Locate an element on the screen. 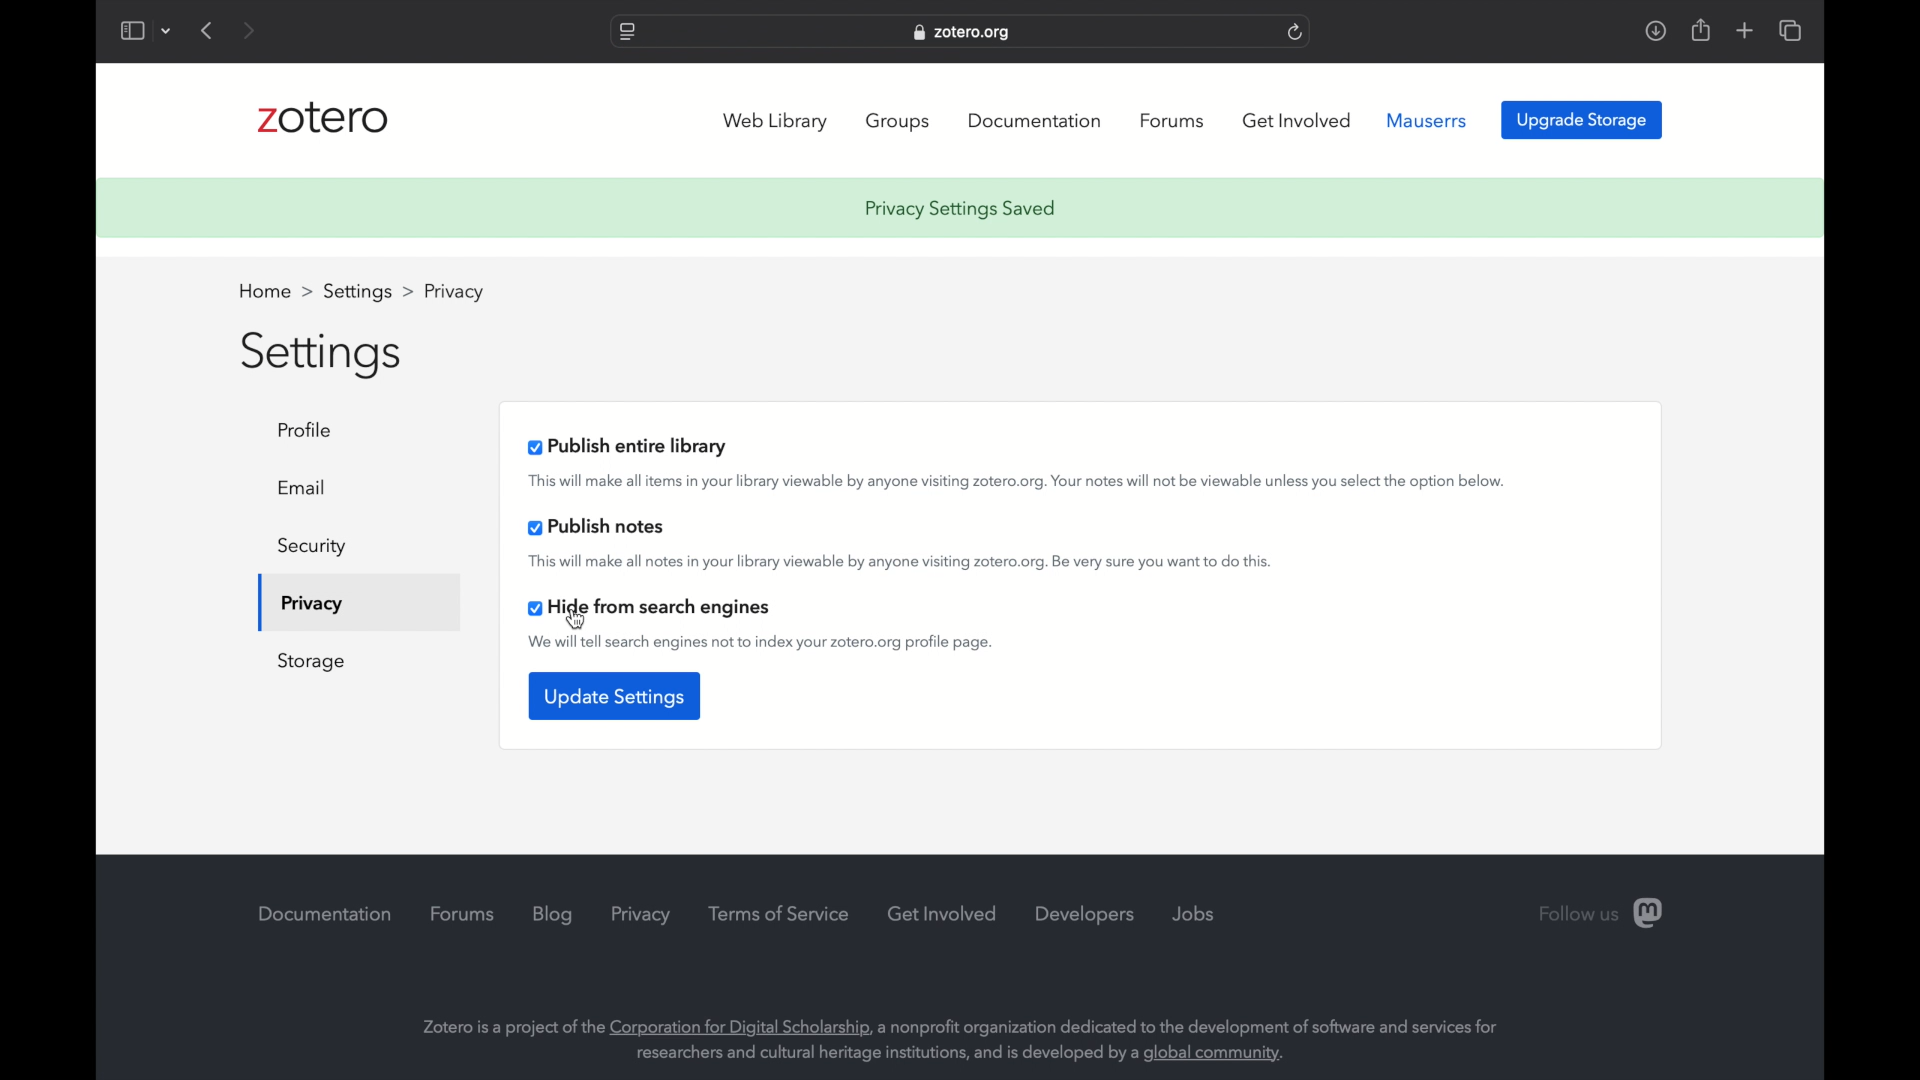 Image resolution: width=1920 pixels, height=1080 pixels. dropdown is located at coordinates (167, 32).